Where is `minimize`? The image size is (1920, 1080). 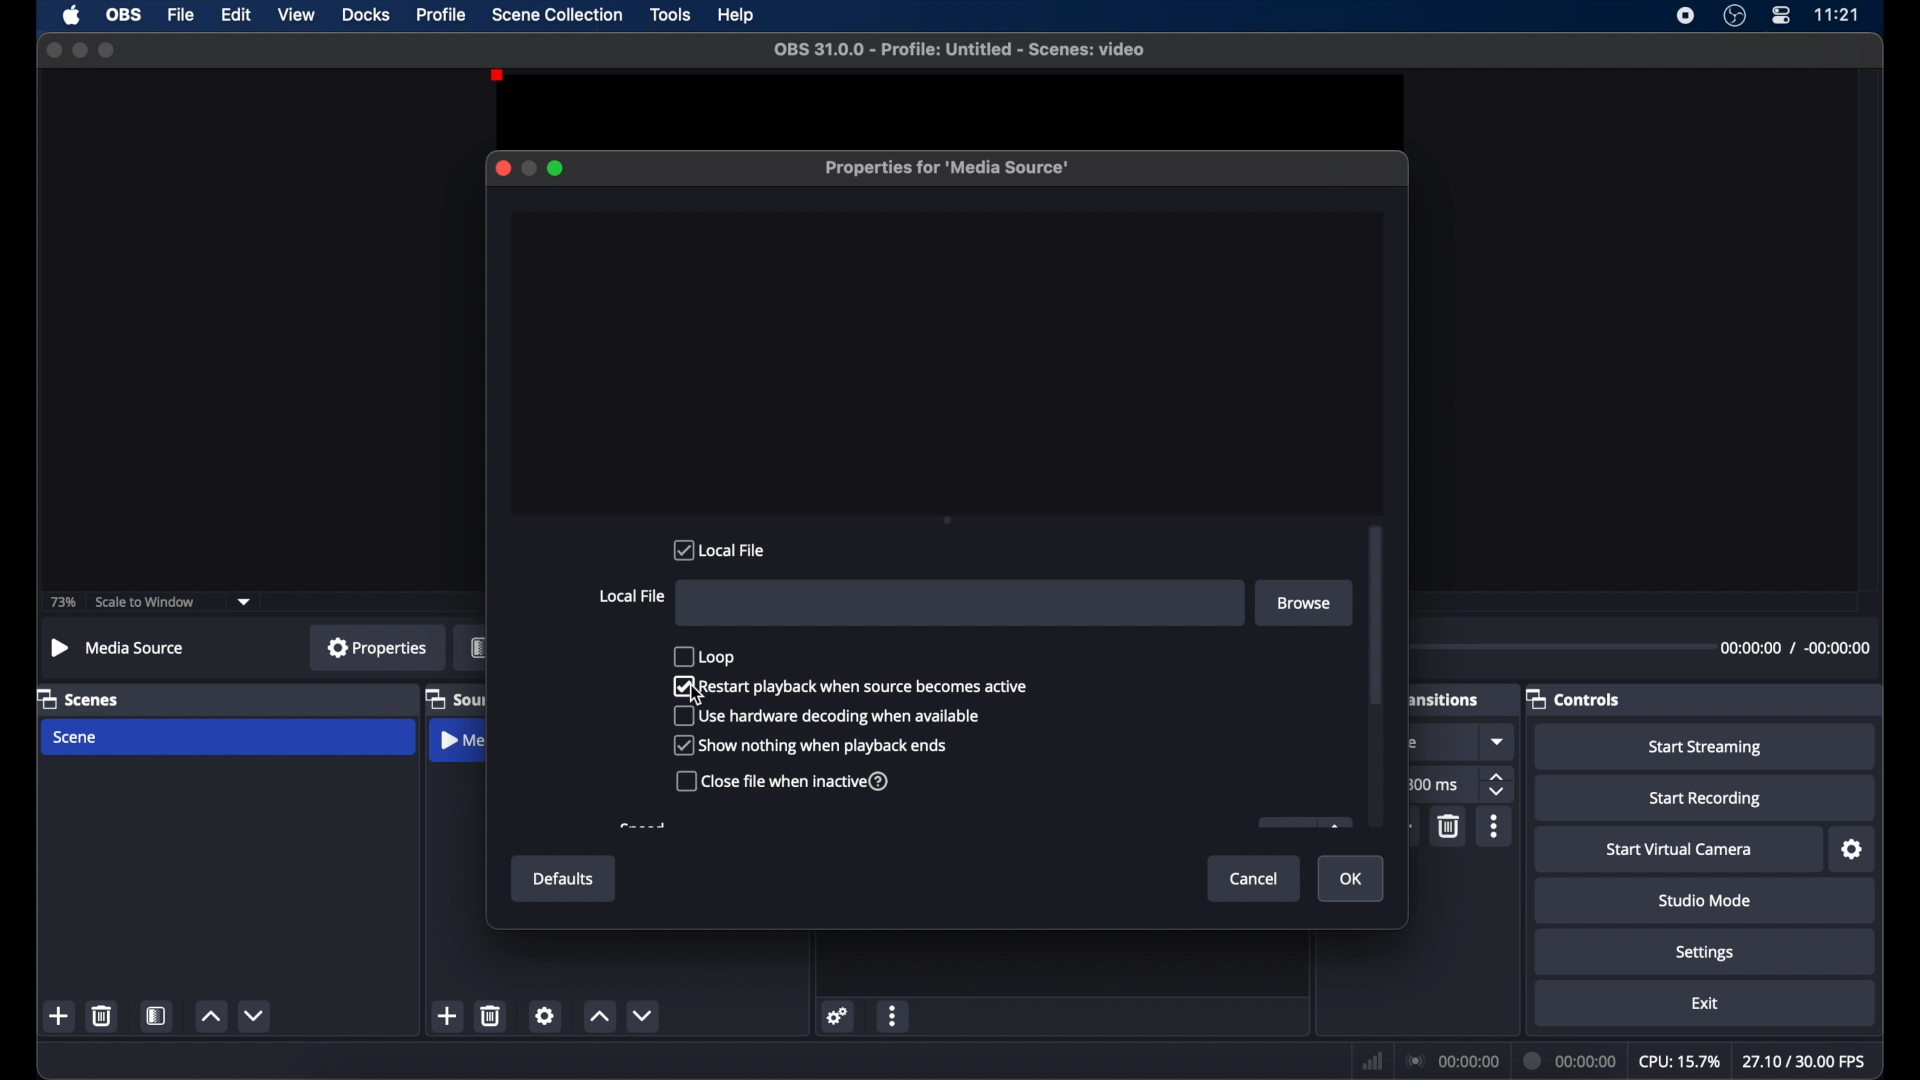
minimize is located at coordinates (79, 50).